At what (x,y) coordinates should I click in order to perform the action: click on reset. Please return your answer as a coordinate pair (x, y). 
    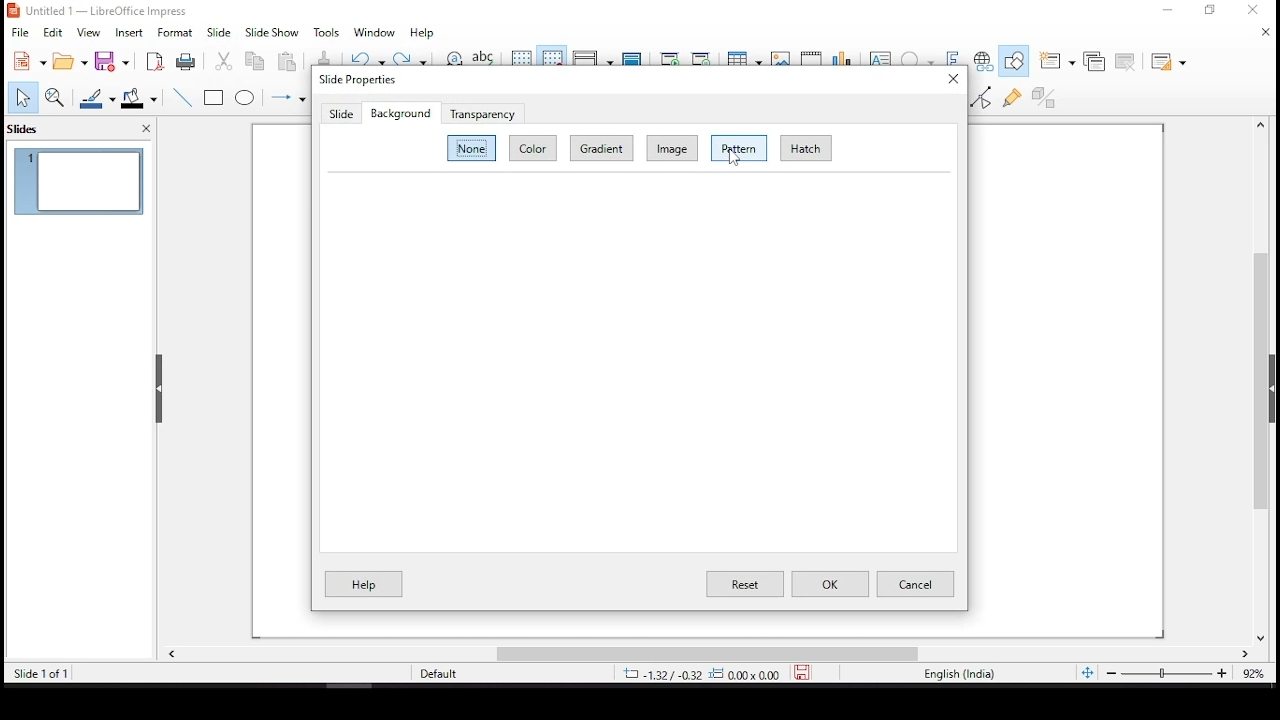
    Looking at the image, I should click on (743, 583).